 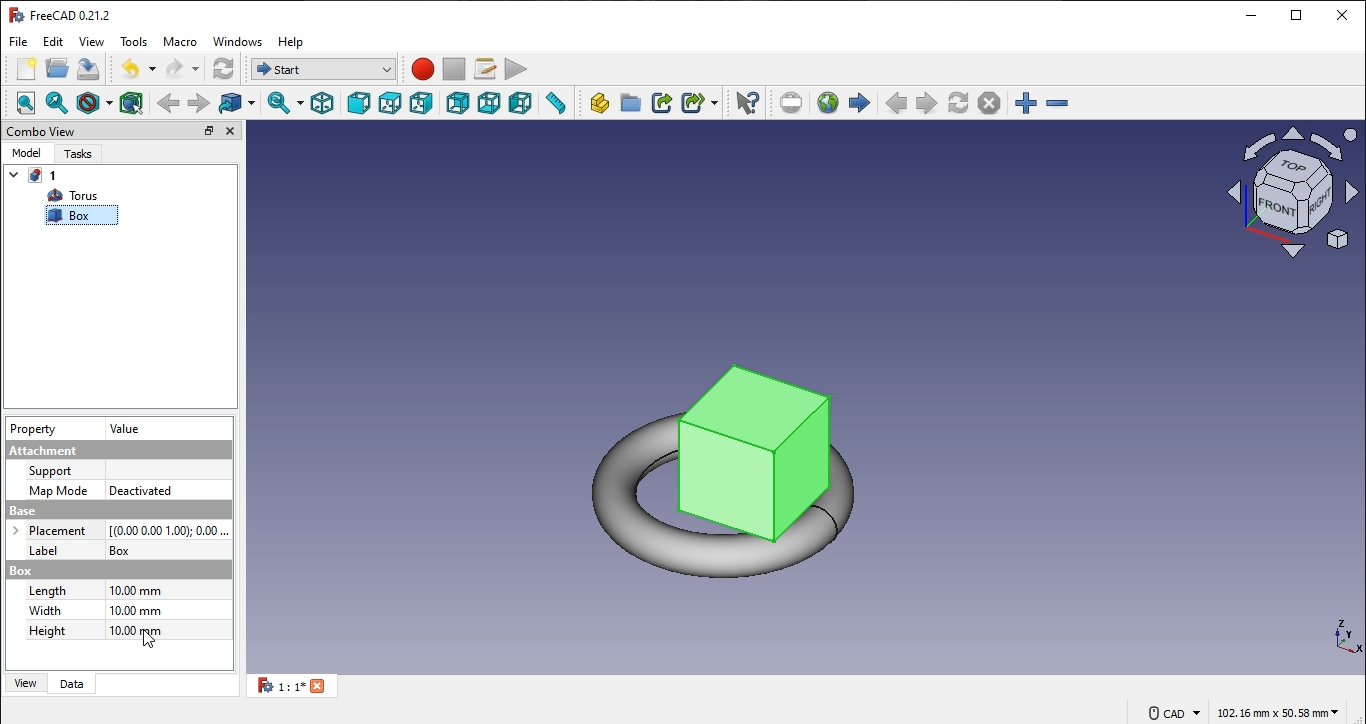 I want to click on isometric view, so click(x=321, y=104).